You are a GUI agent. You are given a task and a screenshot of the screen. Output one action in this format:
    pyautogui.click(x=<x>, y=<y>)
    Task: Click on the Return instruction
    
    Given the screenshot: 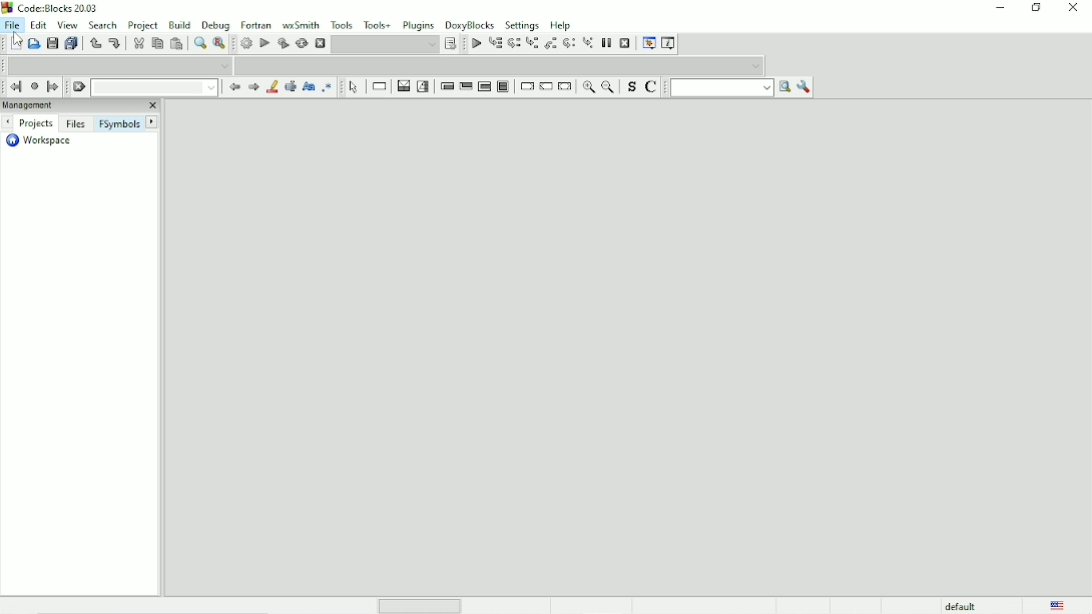 What is the action you would take?
    pyautogui.click(x=565, y=87)
    